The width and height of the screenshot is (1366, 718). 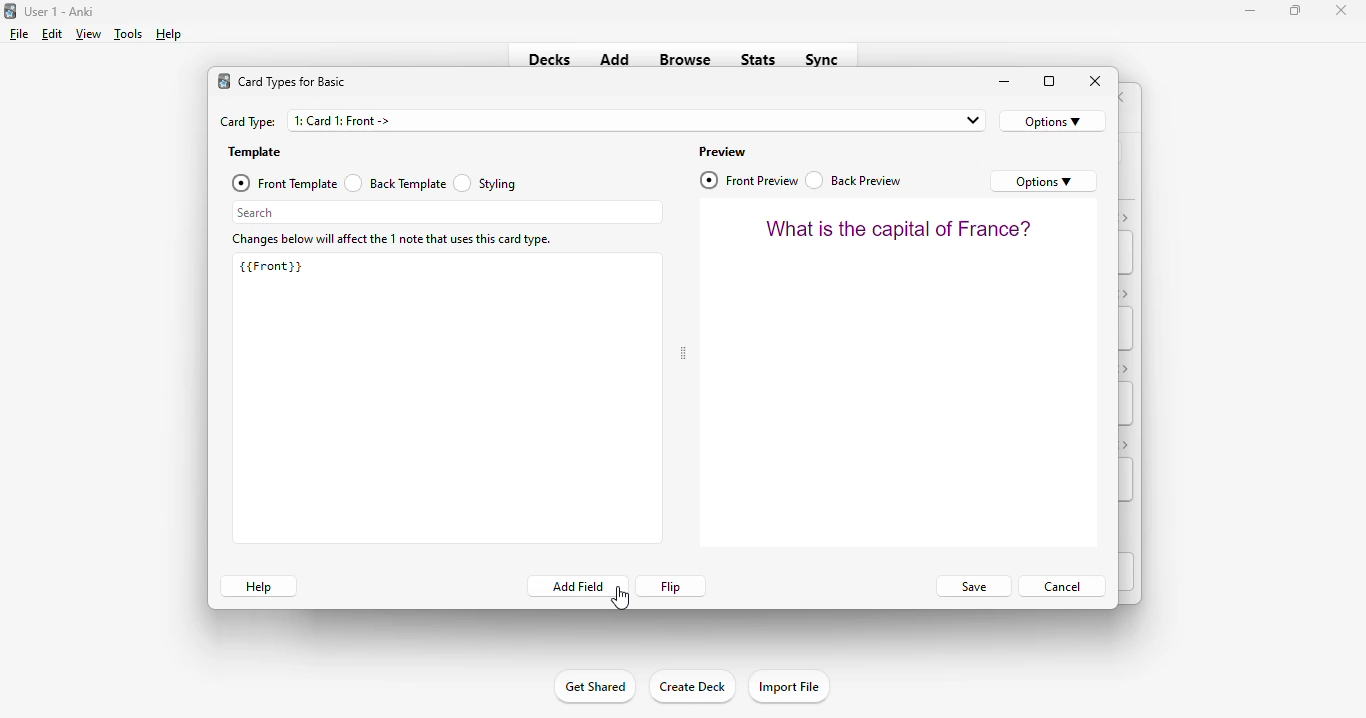 What do you see at coordinates (594, 686) in the screenshot?
I see `get shared` at bounding box center [594, 686].